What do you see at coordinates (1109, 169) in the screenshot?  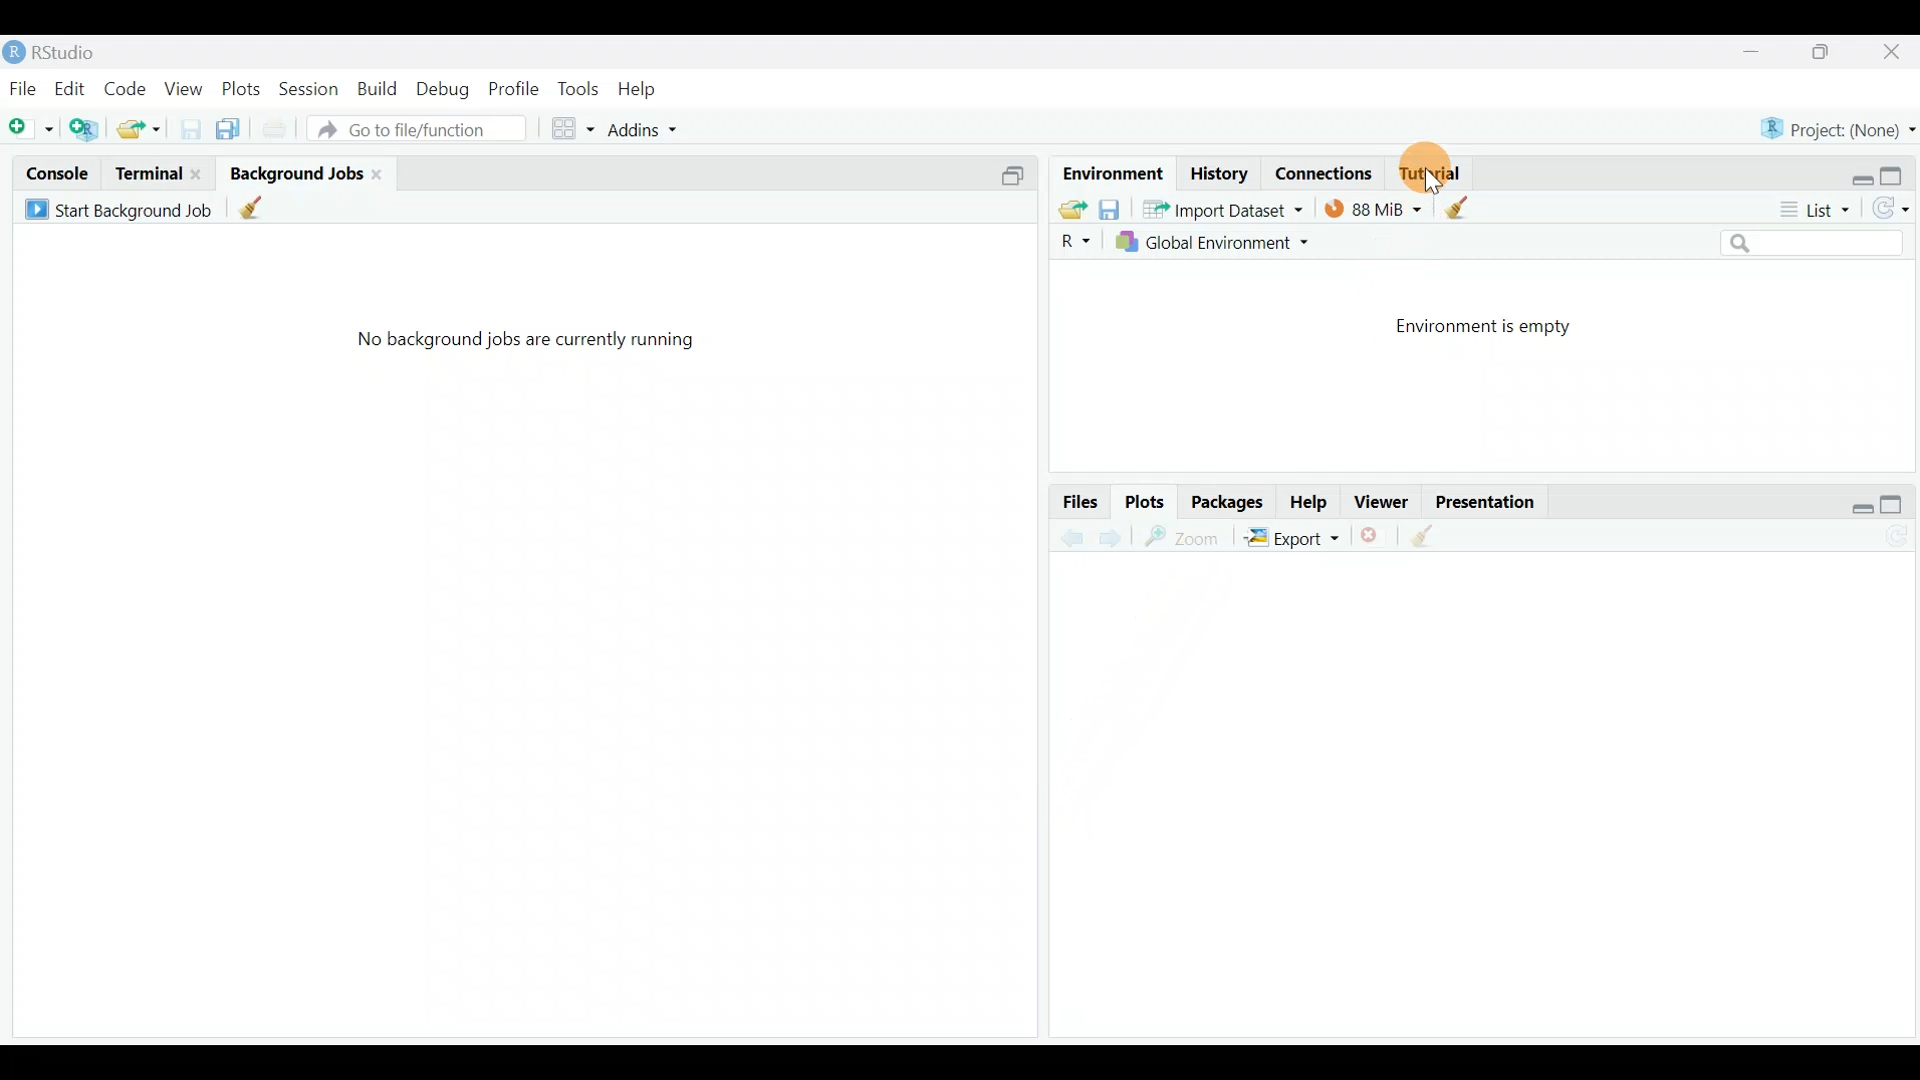 I see `Environment` at bounding box center [1109, 169].